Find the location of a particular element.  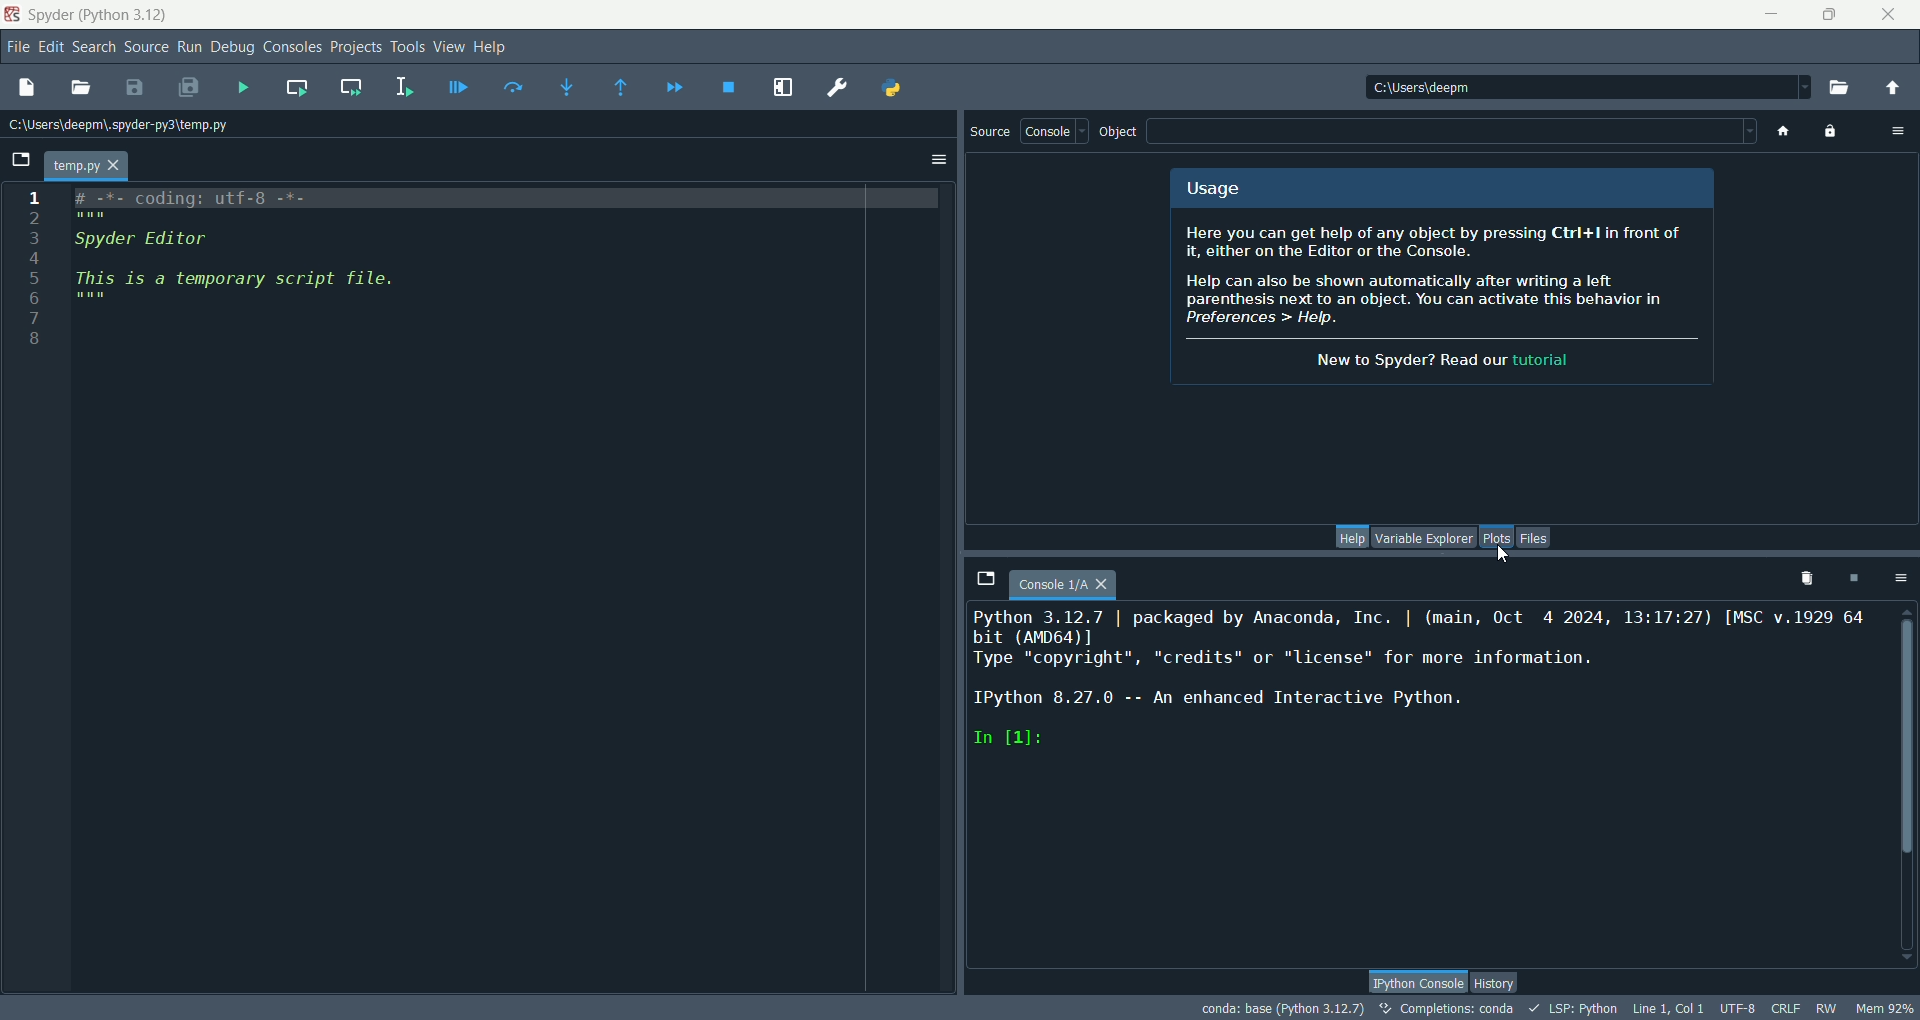

run file is located at coordinates (243, 87).